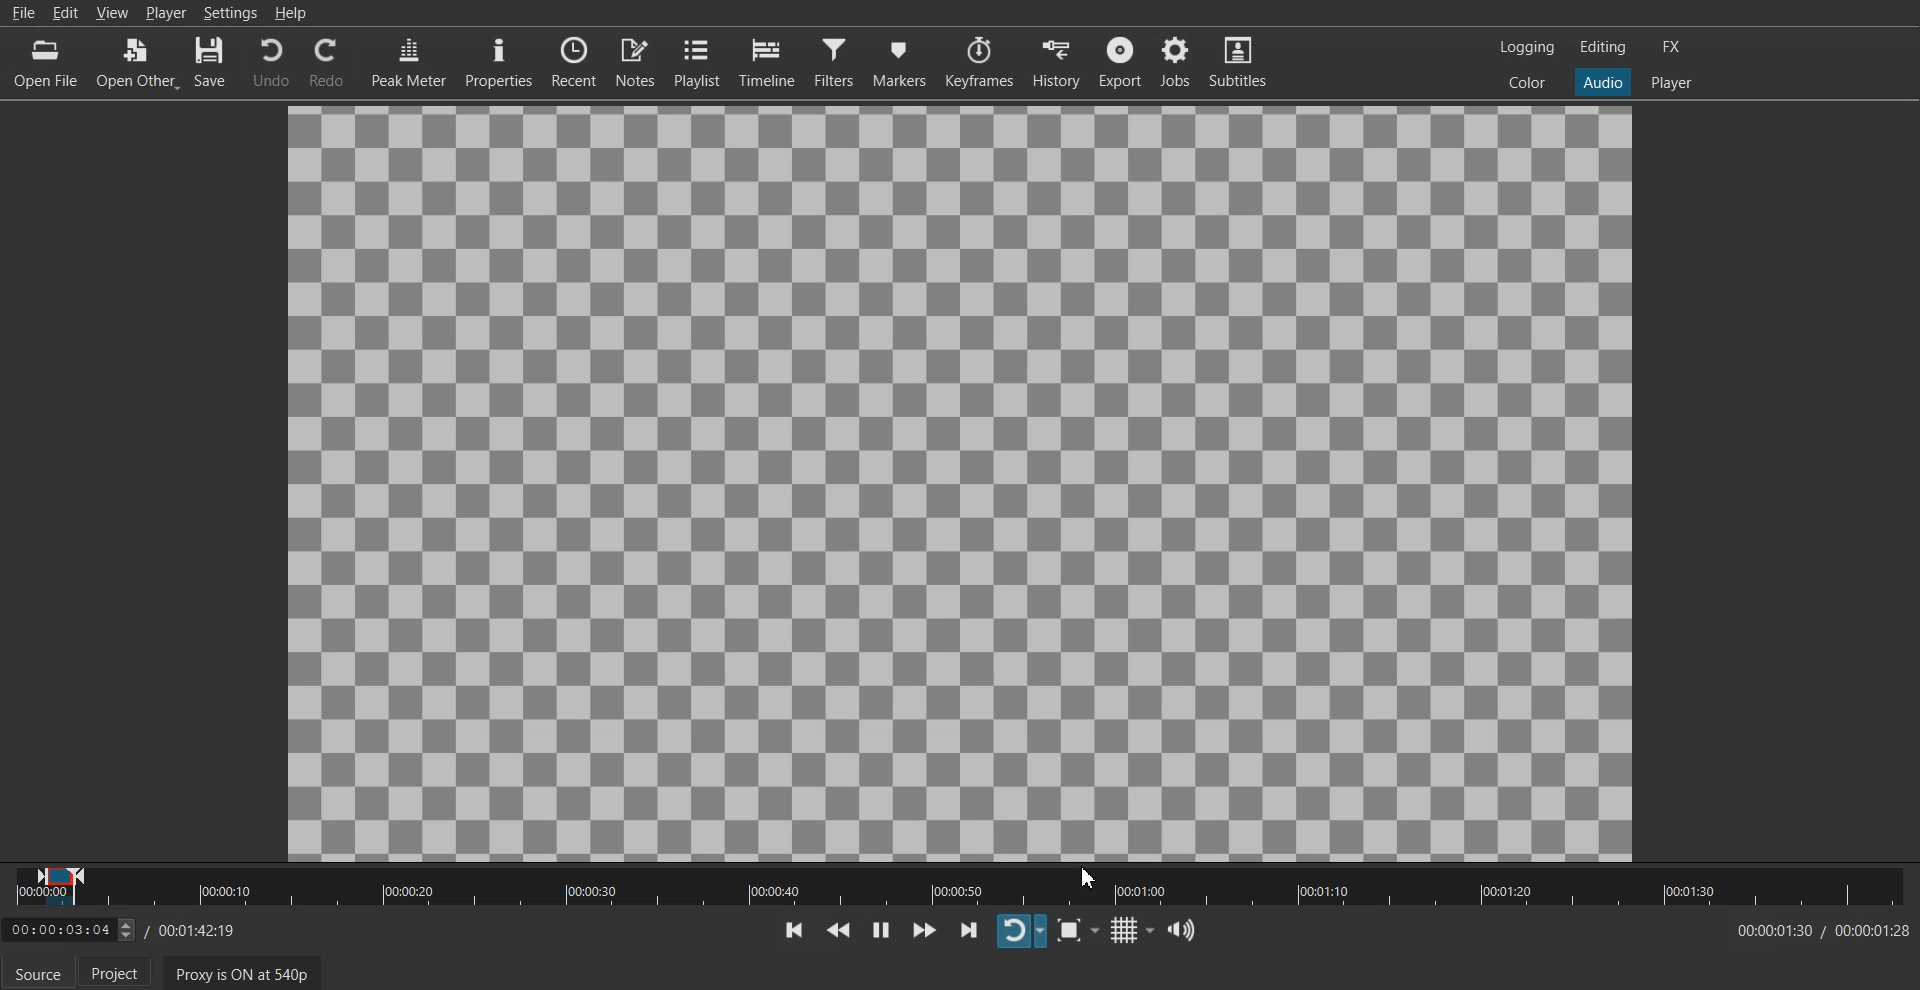 This screenshot has width=1920, height=990. Describe the element at coordinates (1183, 929) in the screenshot. I see `Show the volume control` at that location.